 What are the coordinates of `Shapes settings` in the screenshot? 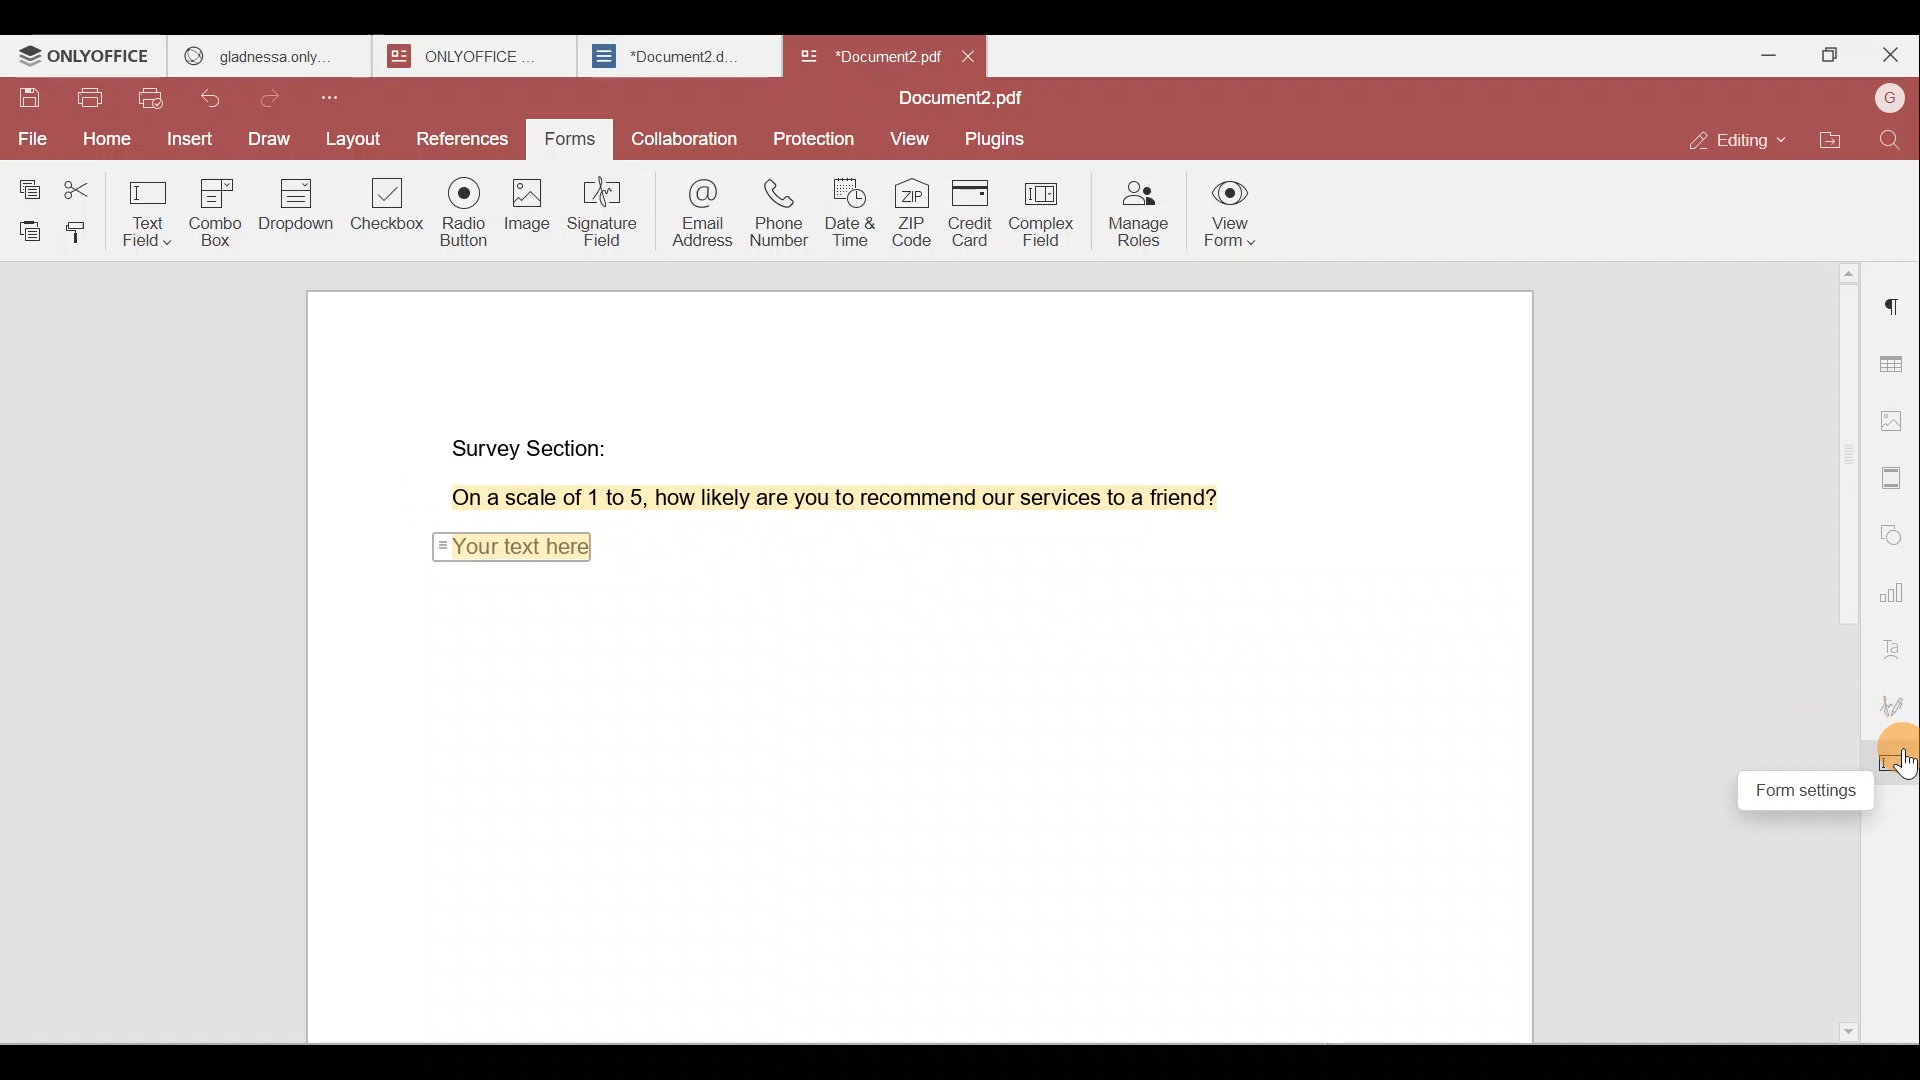 It's located at (1894, 530).